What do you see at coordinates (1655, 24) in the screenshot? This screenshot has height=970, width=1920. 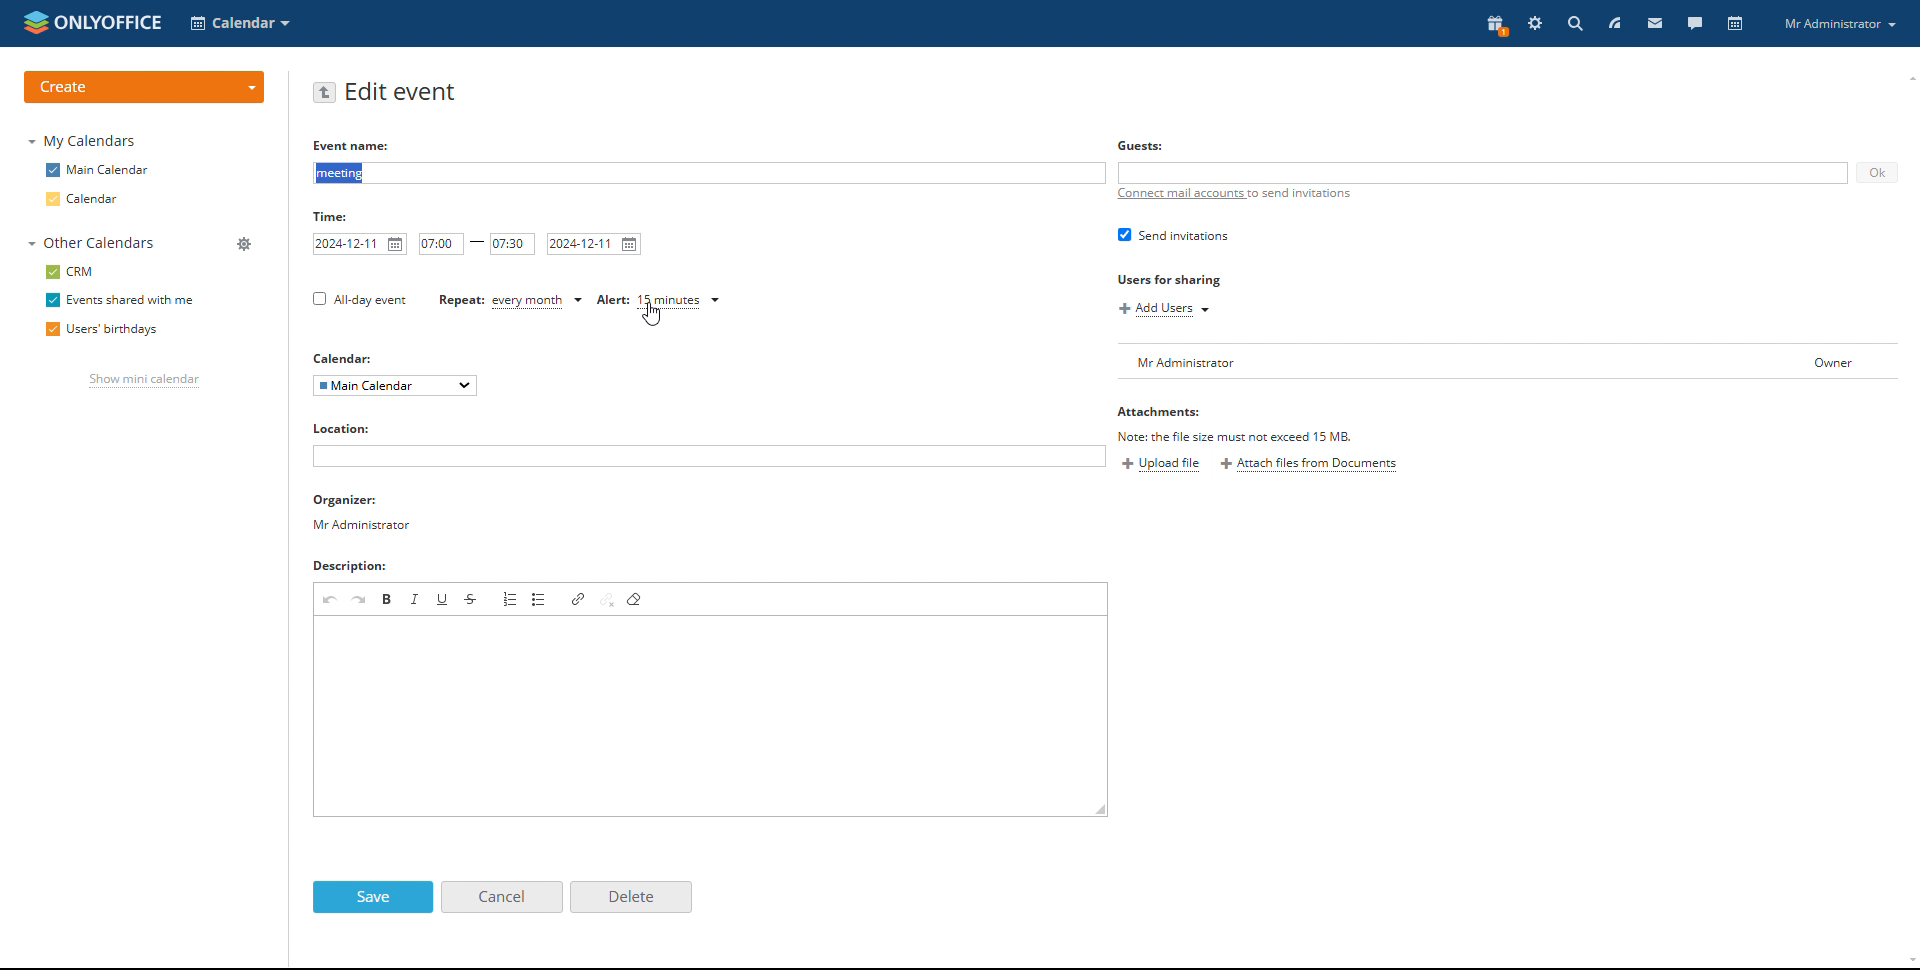 I see `mail` at bounding box center [1655, 24].